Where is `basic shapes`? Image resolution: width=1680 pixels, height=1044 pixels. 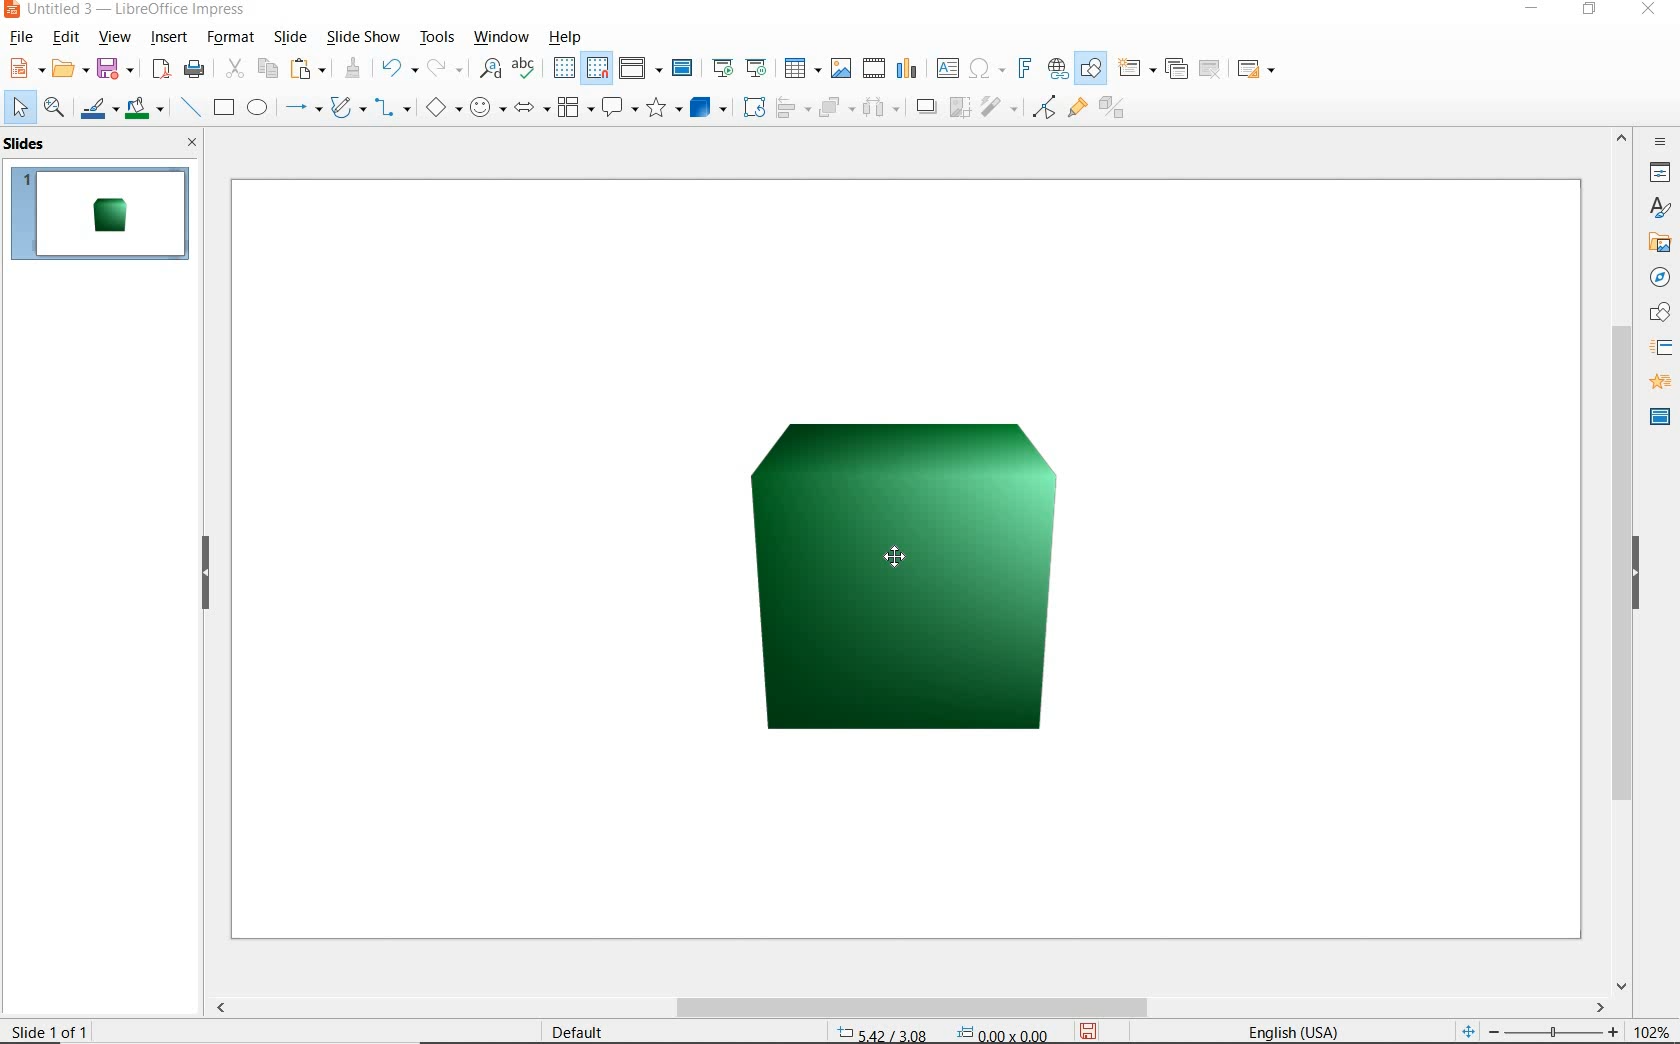 basic shapes is located at coordinates (446, 106).